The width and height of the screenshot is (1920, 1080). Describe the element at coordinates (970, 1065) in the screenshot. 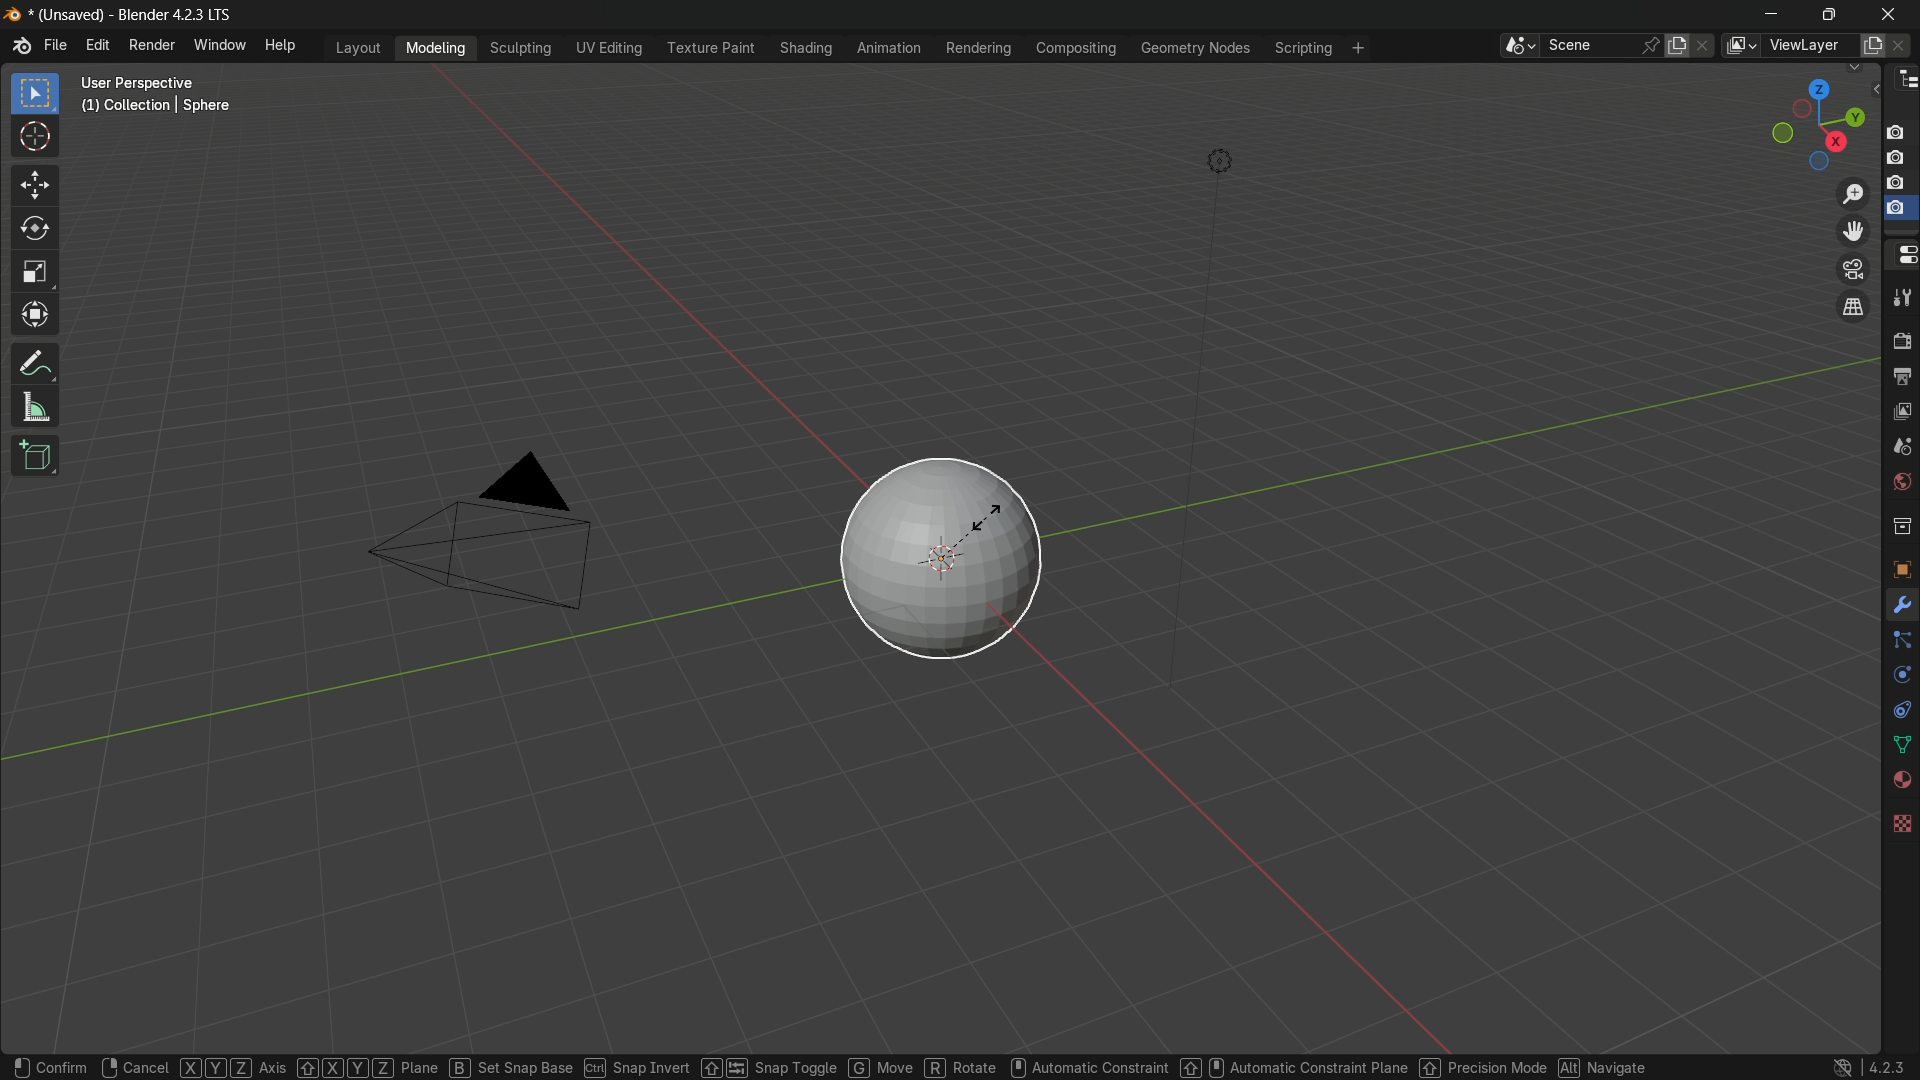

I see `Rotate` at that location.